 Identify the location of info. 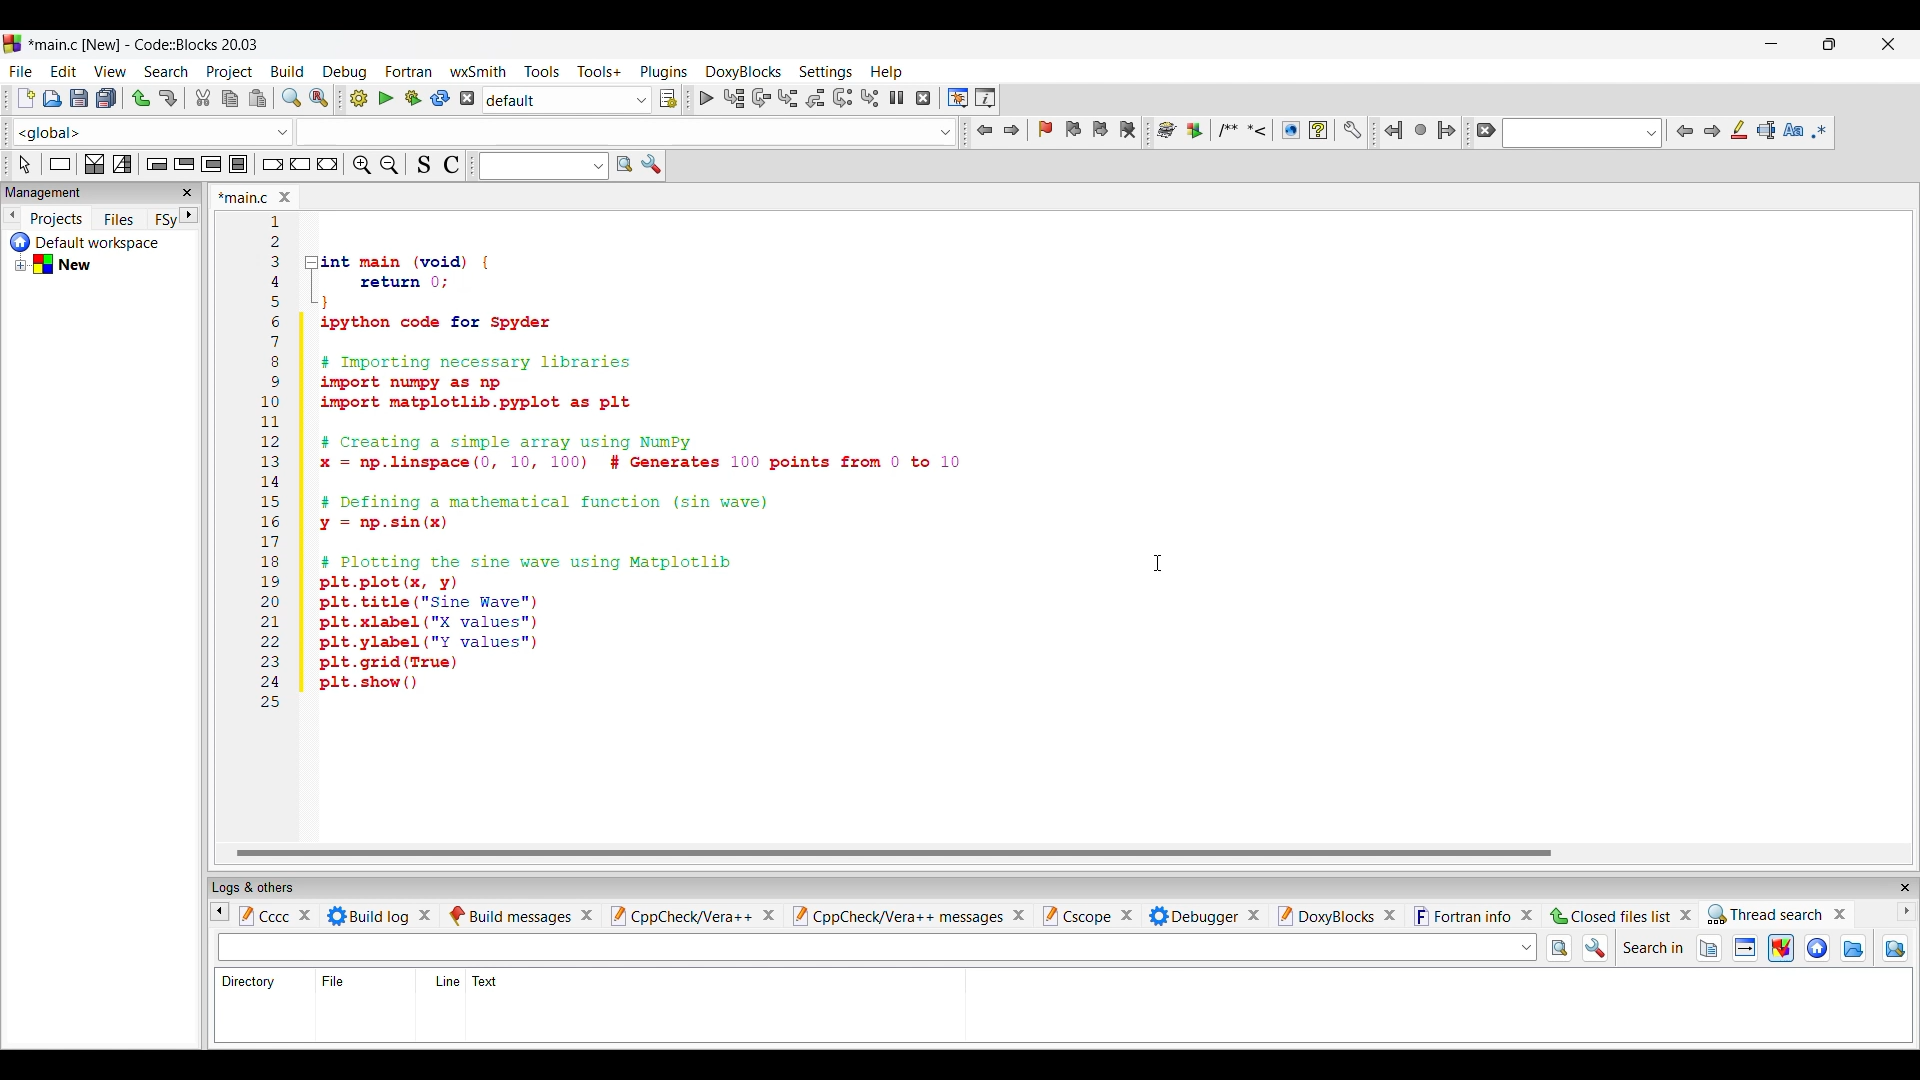
(1748, 956).